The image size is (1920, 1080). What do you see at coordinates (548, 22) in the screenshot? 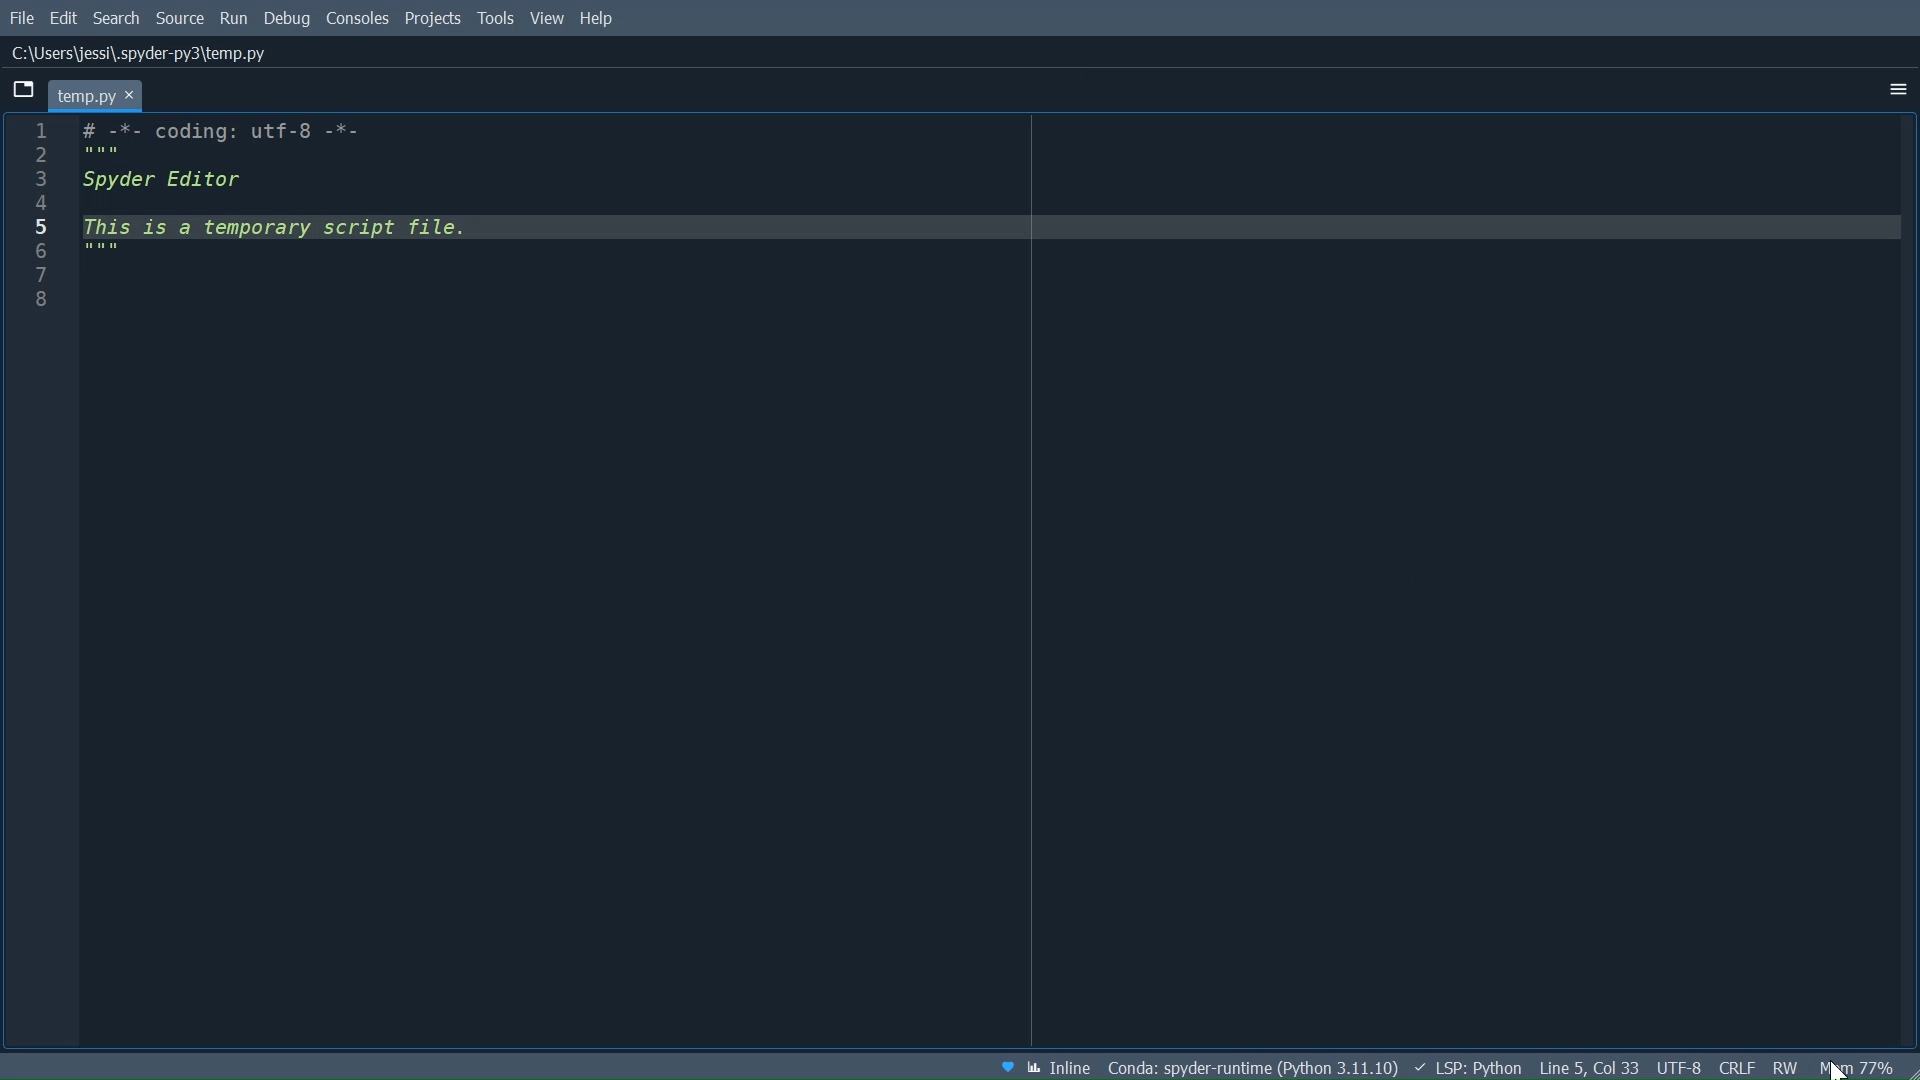
I see `View` at bounding box center [548, 22].